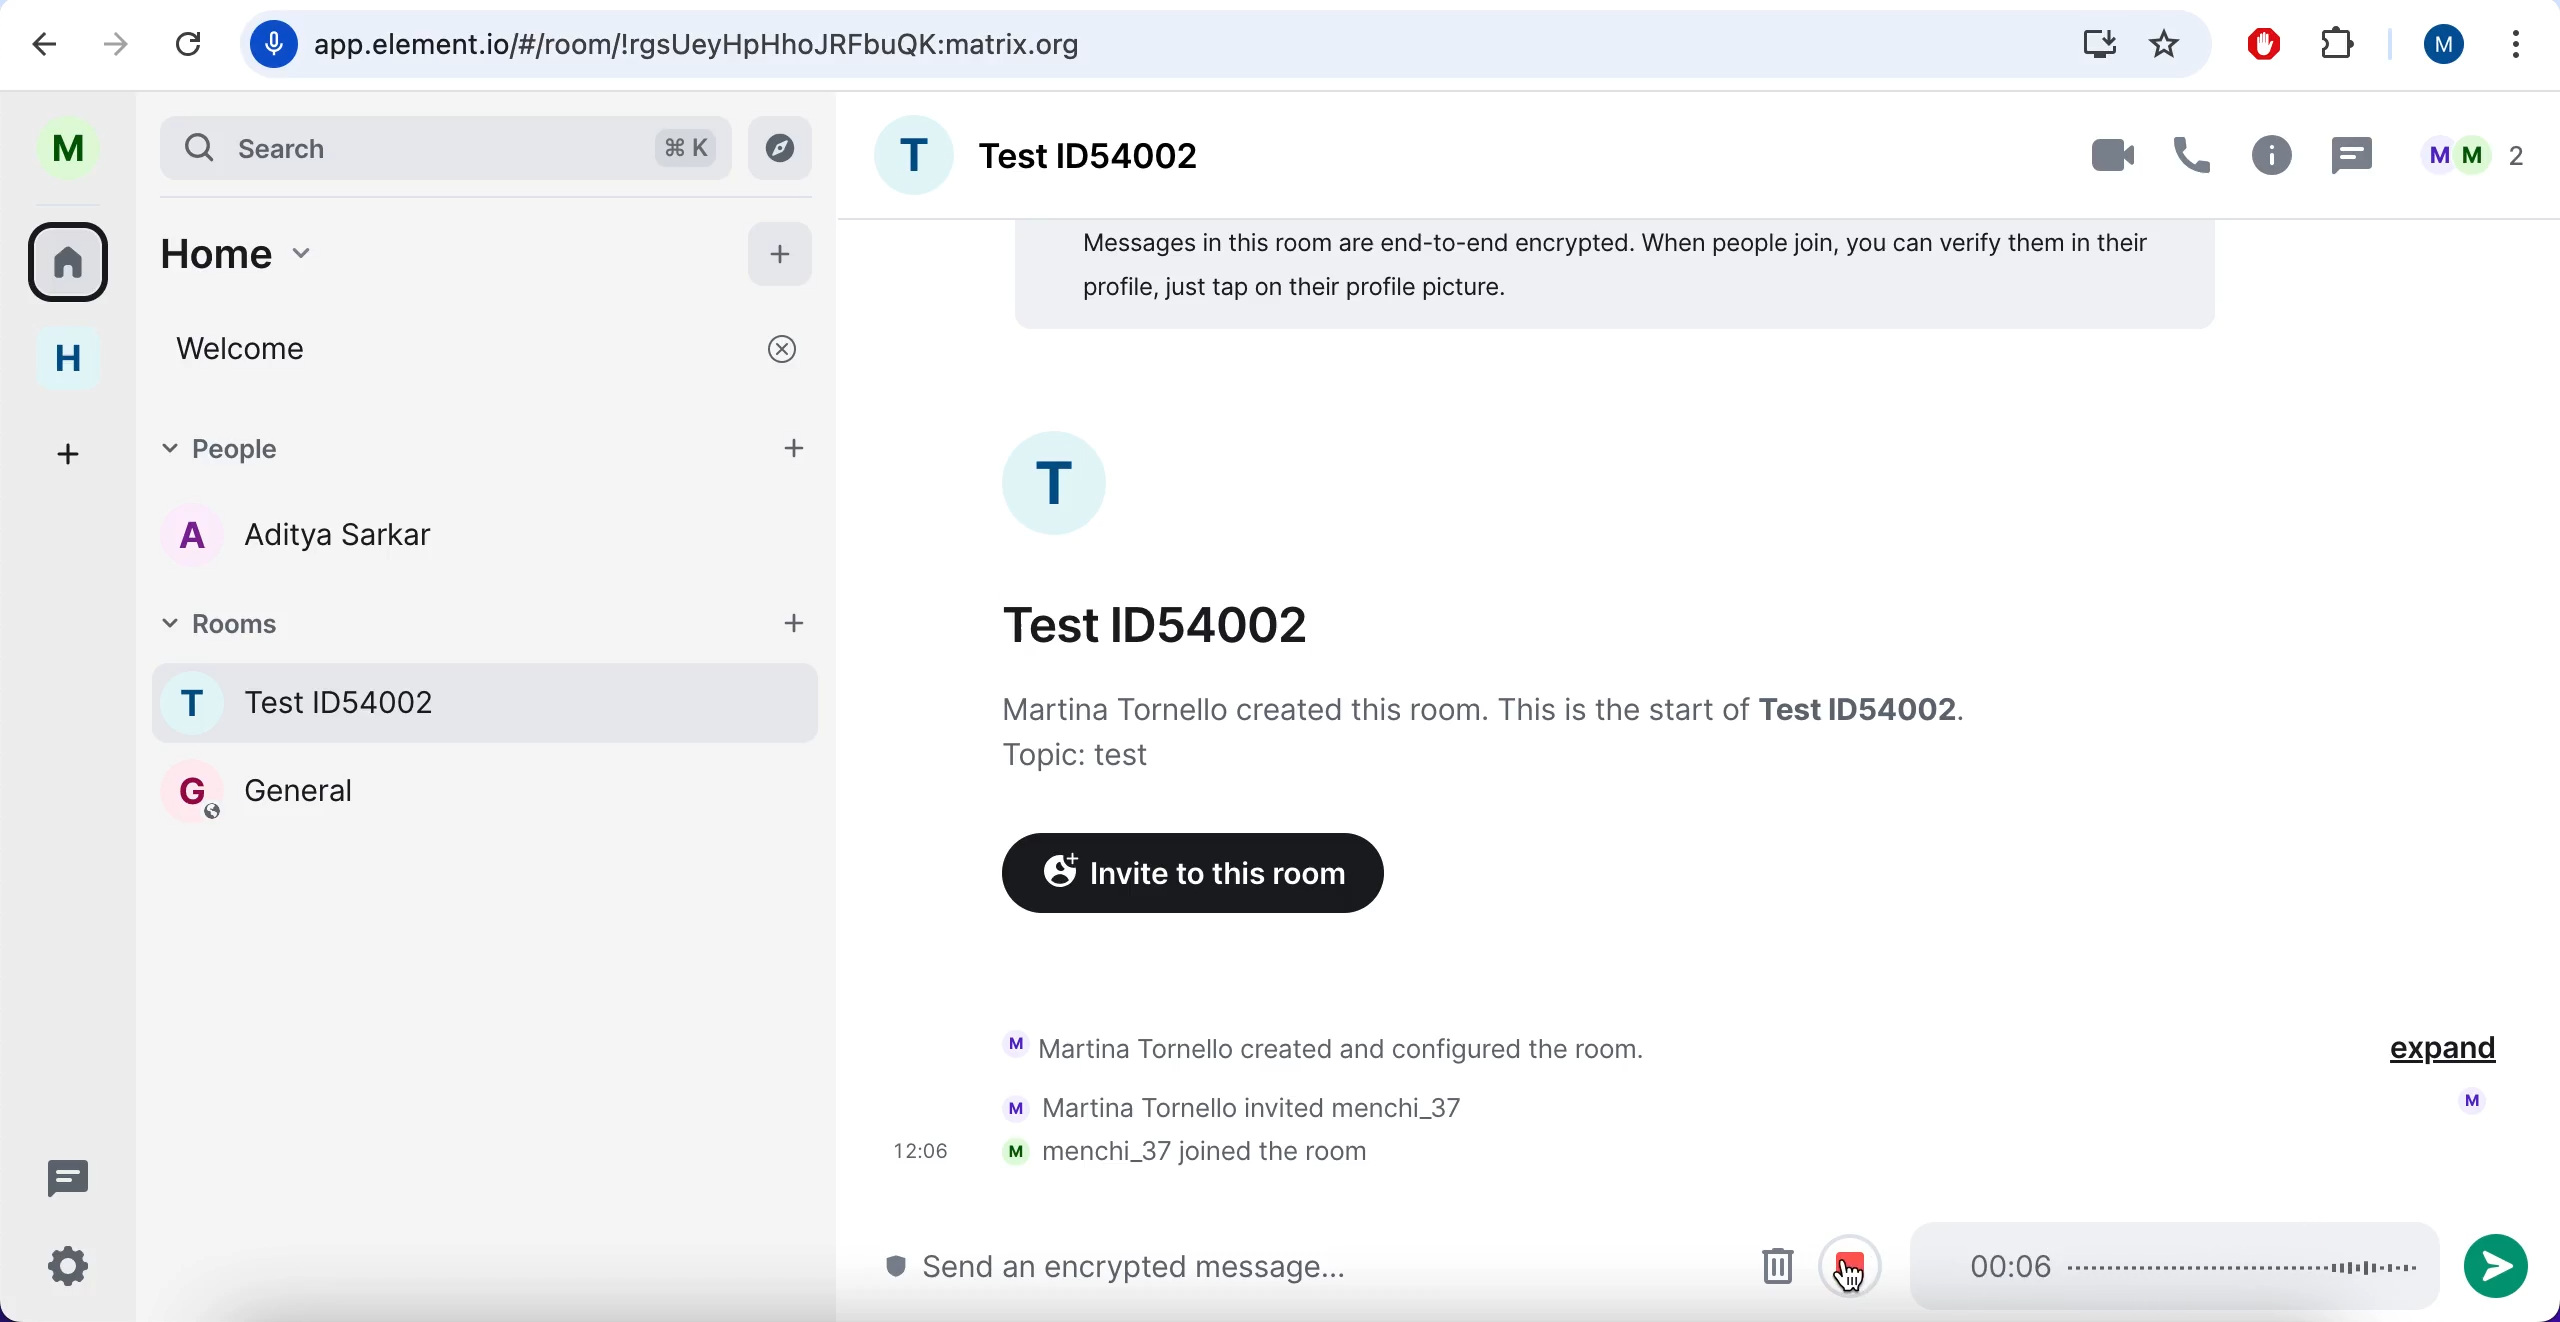 Image resolution: width=2560 pixels, height=1322 pixels. What do you see at coordinates (192, 45) in the screenshot?
I see `reload current page` at bounding box center [192, 45].